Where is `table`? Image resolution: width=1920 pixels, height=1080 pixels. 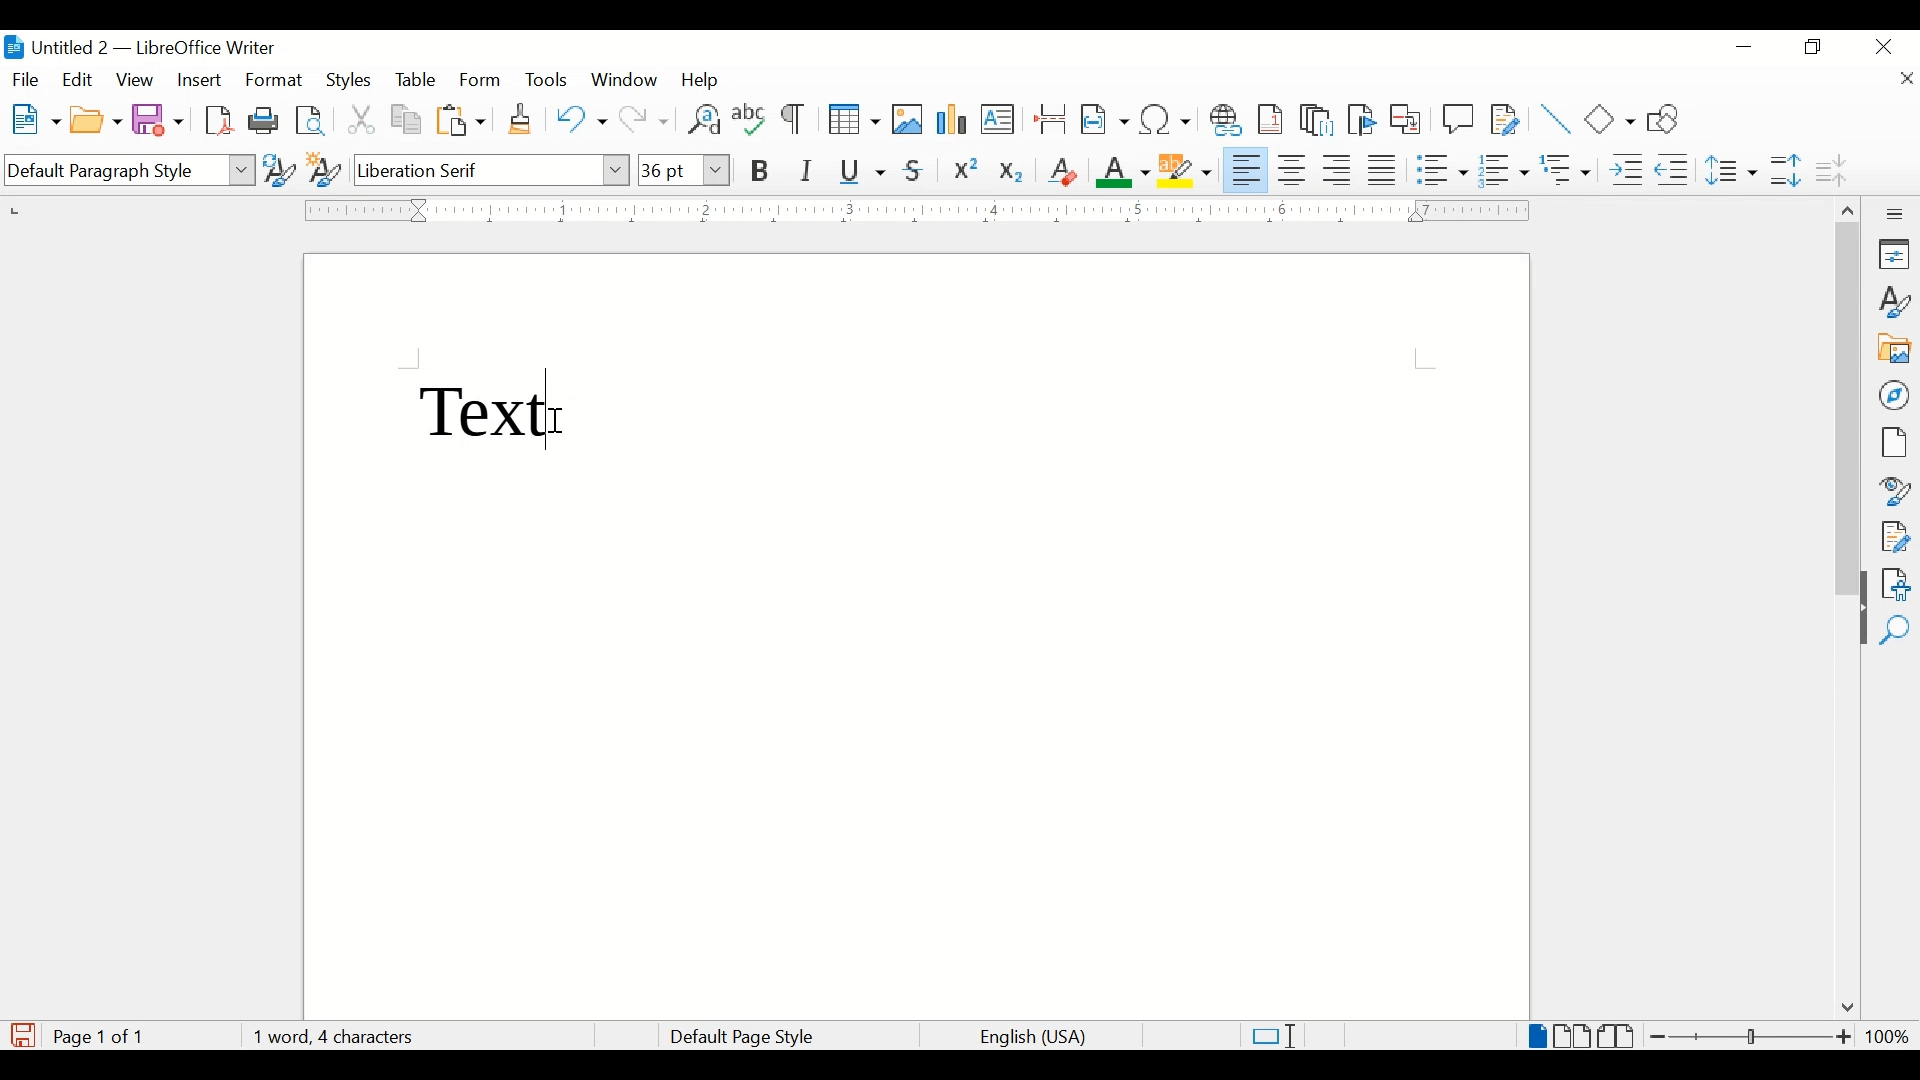 table is located at coordinates (416, 80).